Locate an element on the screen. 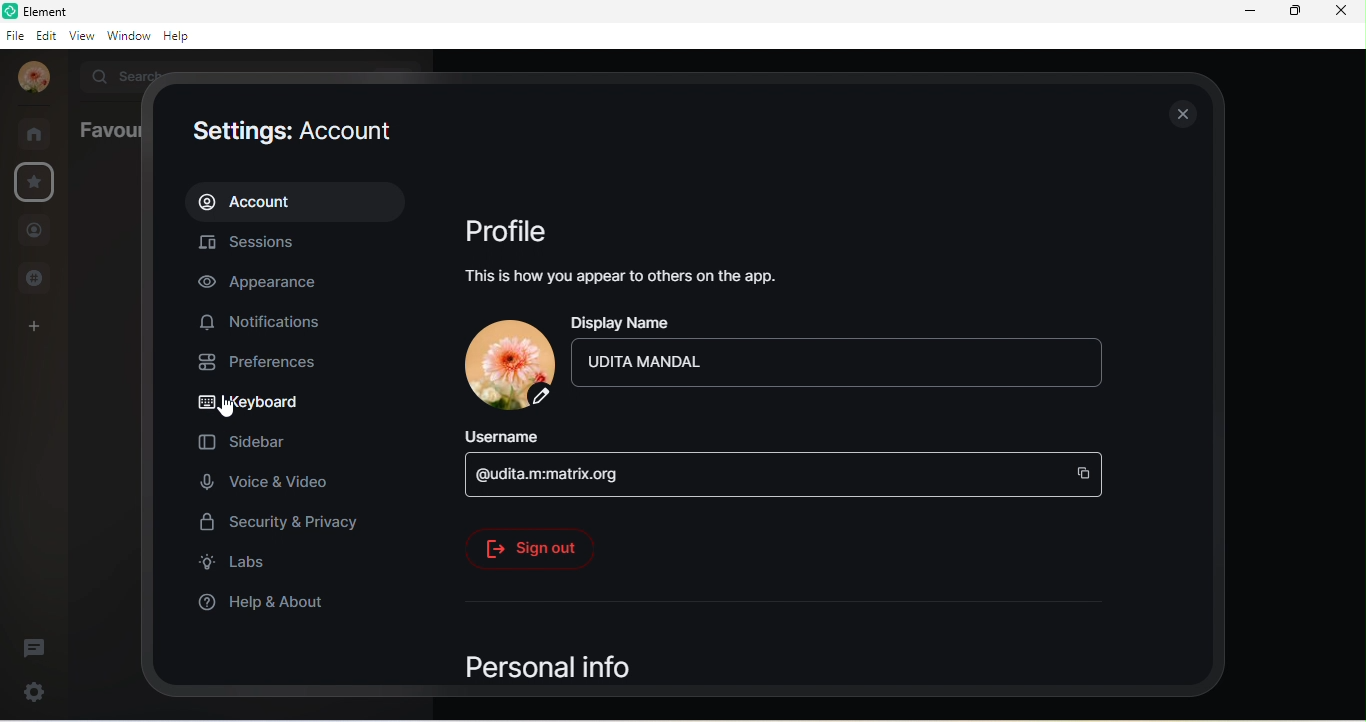 The height and width of the screenshot is (722, 1366). favourite is located at coordinates (37, 183).